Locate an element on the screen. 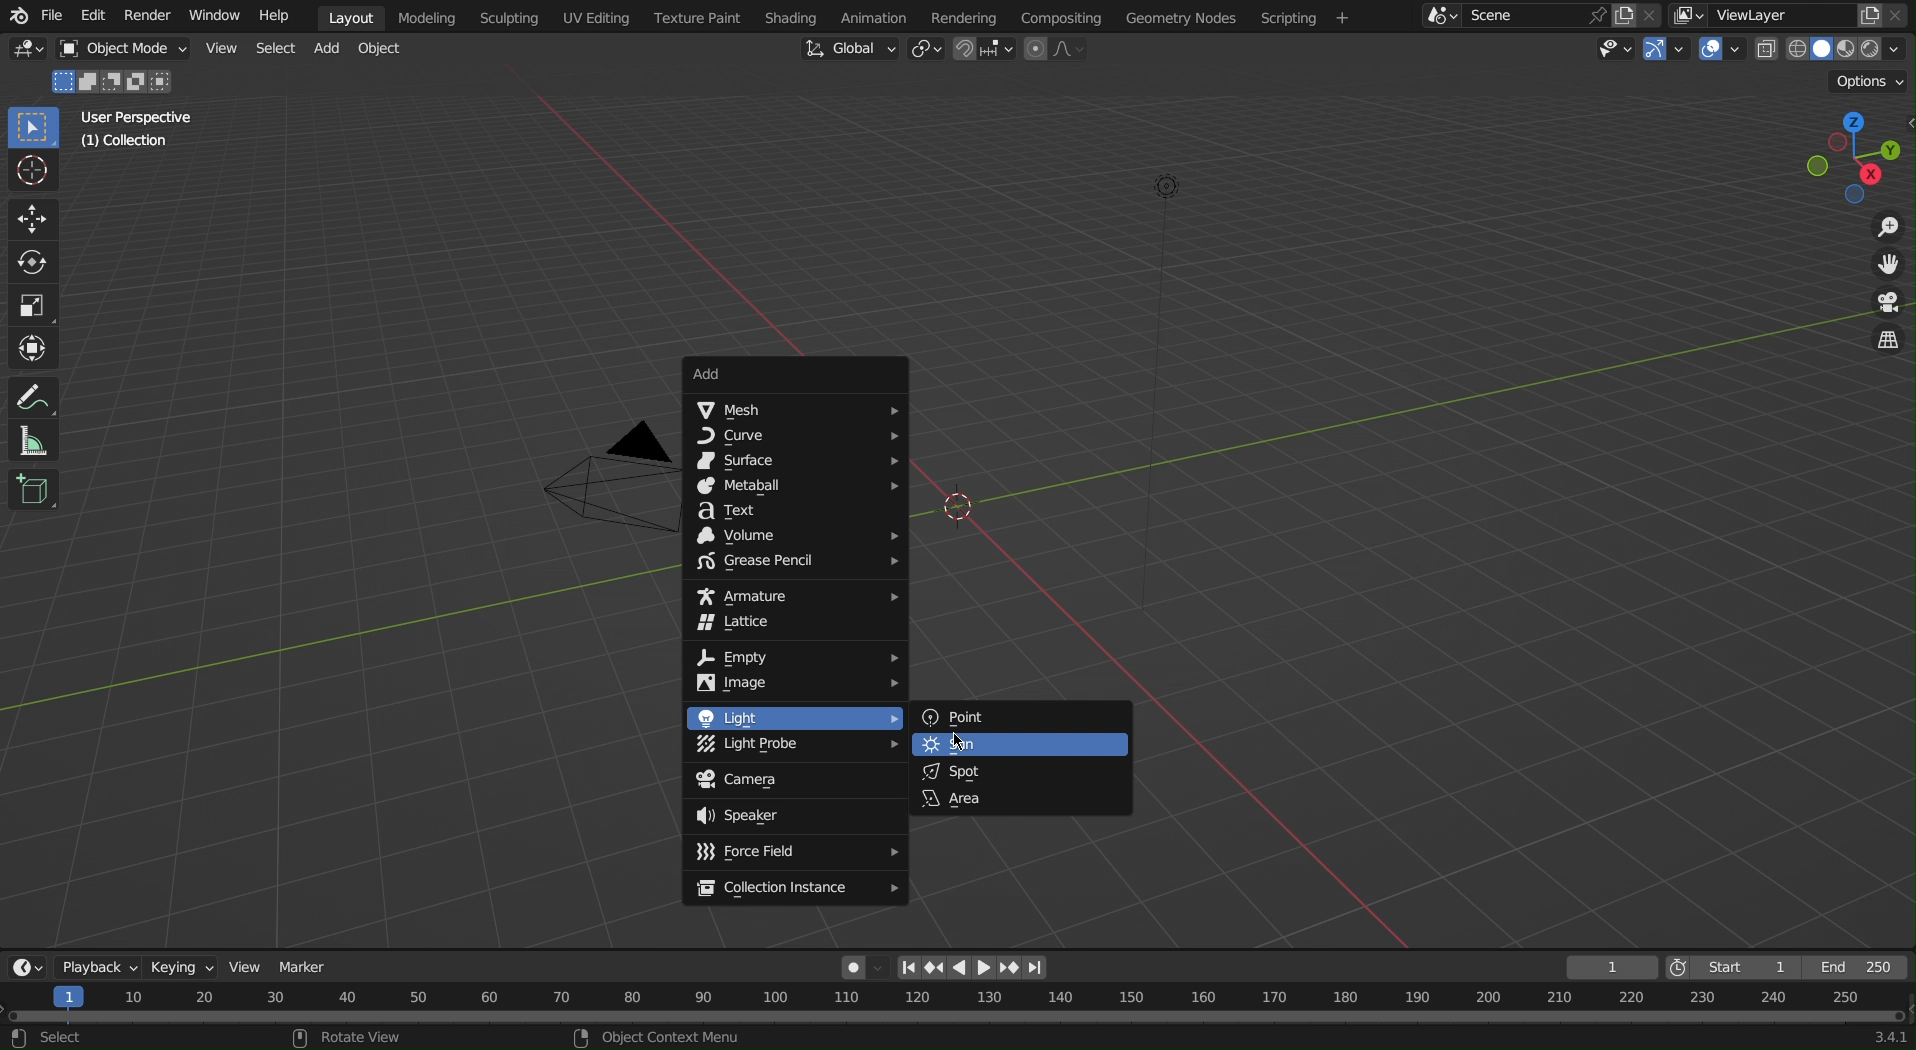 This screenshot has height=1050, width=1916. Layout is located at coordinates (351, 17).